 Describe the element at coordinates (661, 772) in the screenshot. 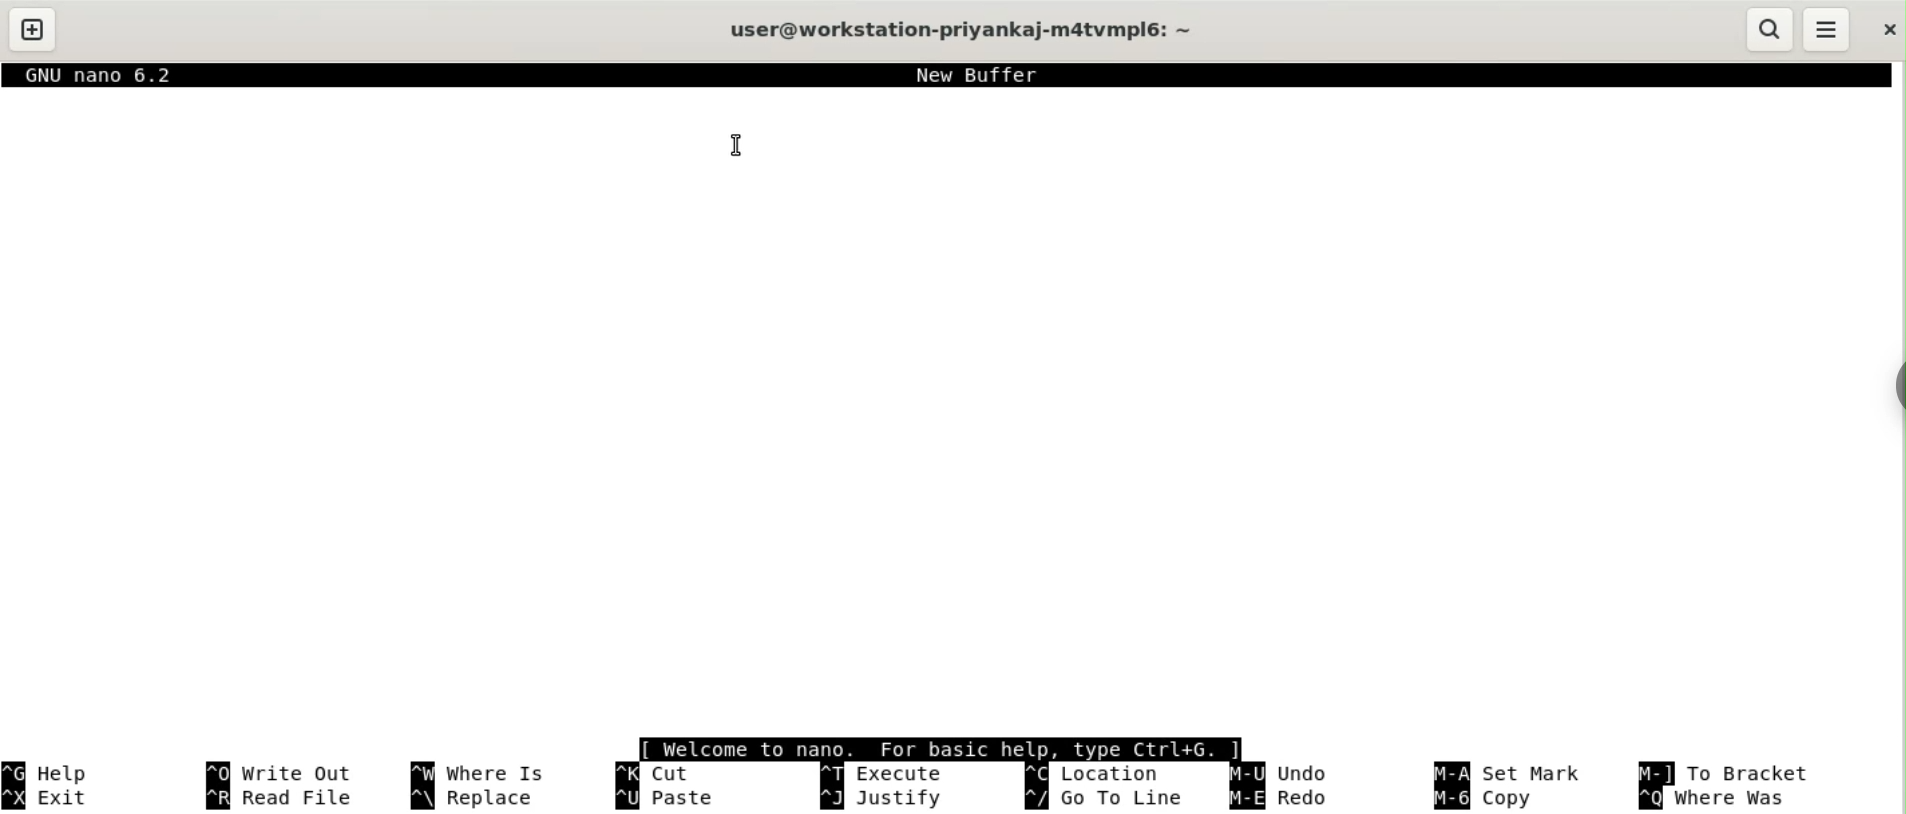

I see `cut` at that location.